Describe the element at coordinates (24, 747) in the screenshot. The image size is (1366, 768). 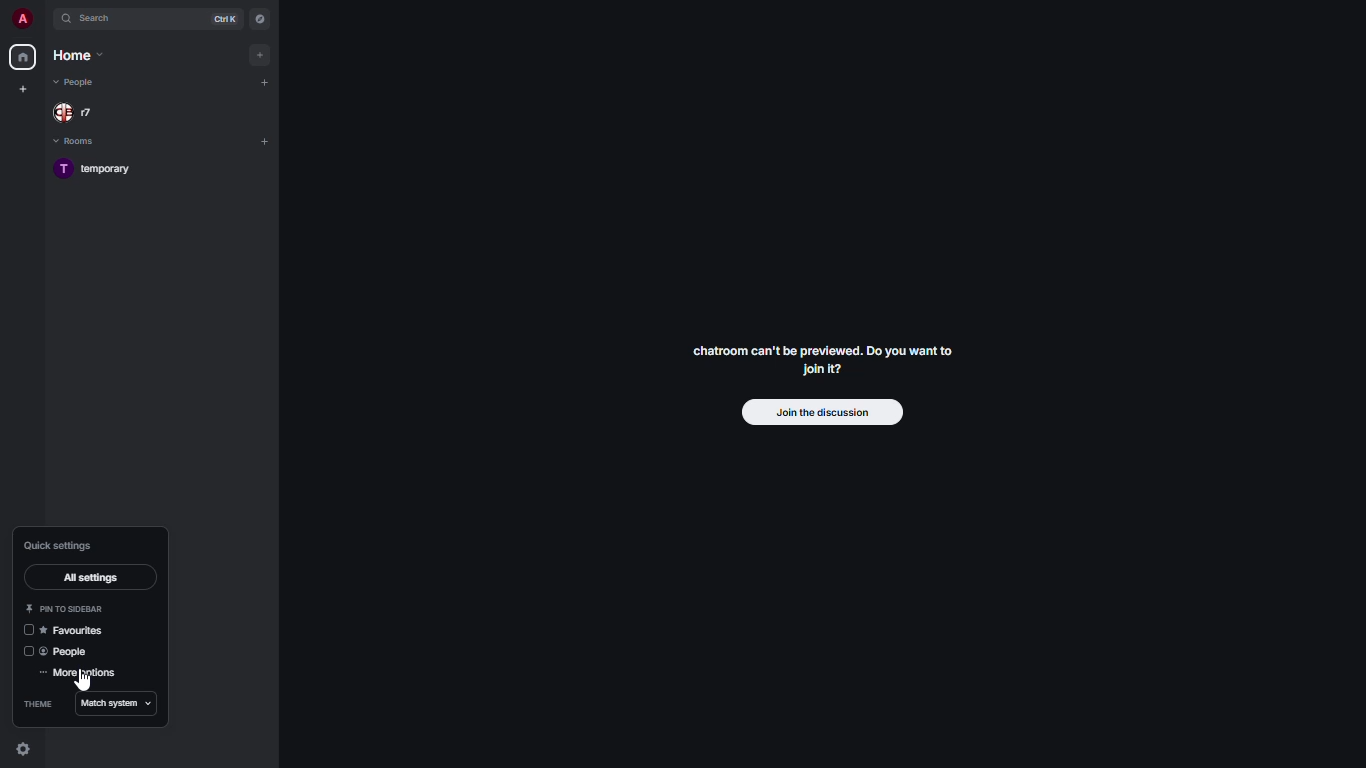
I see `quick settings` at that location.